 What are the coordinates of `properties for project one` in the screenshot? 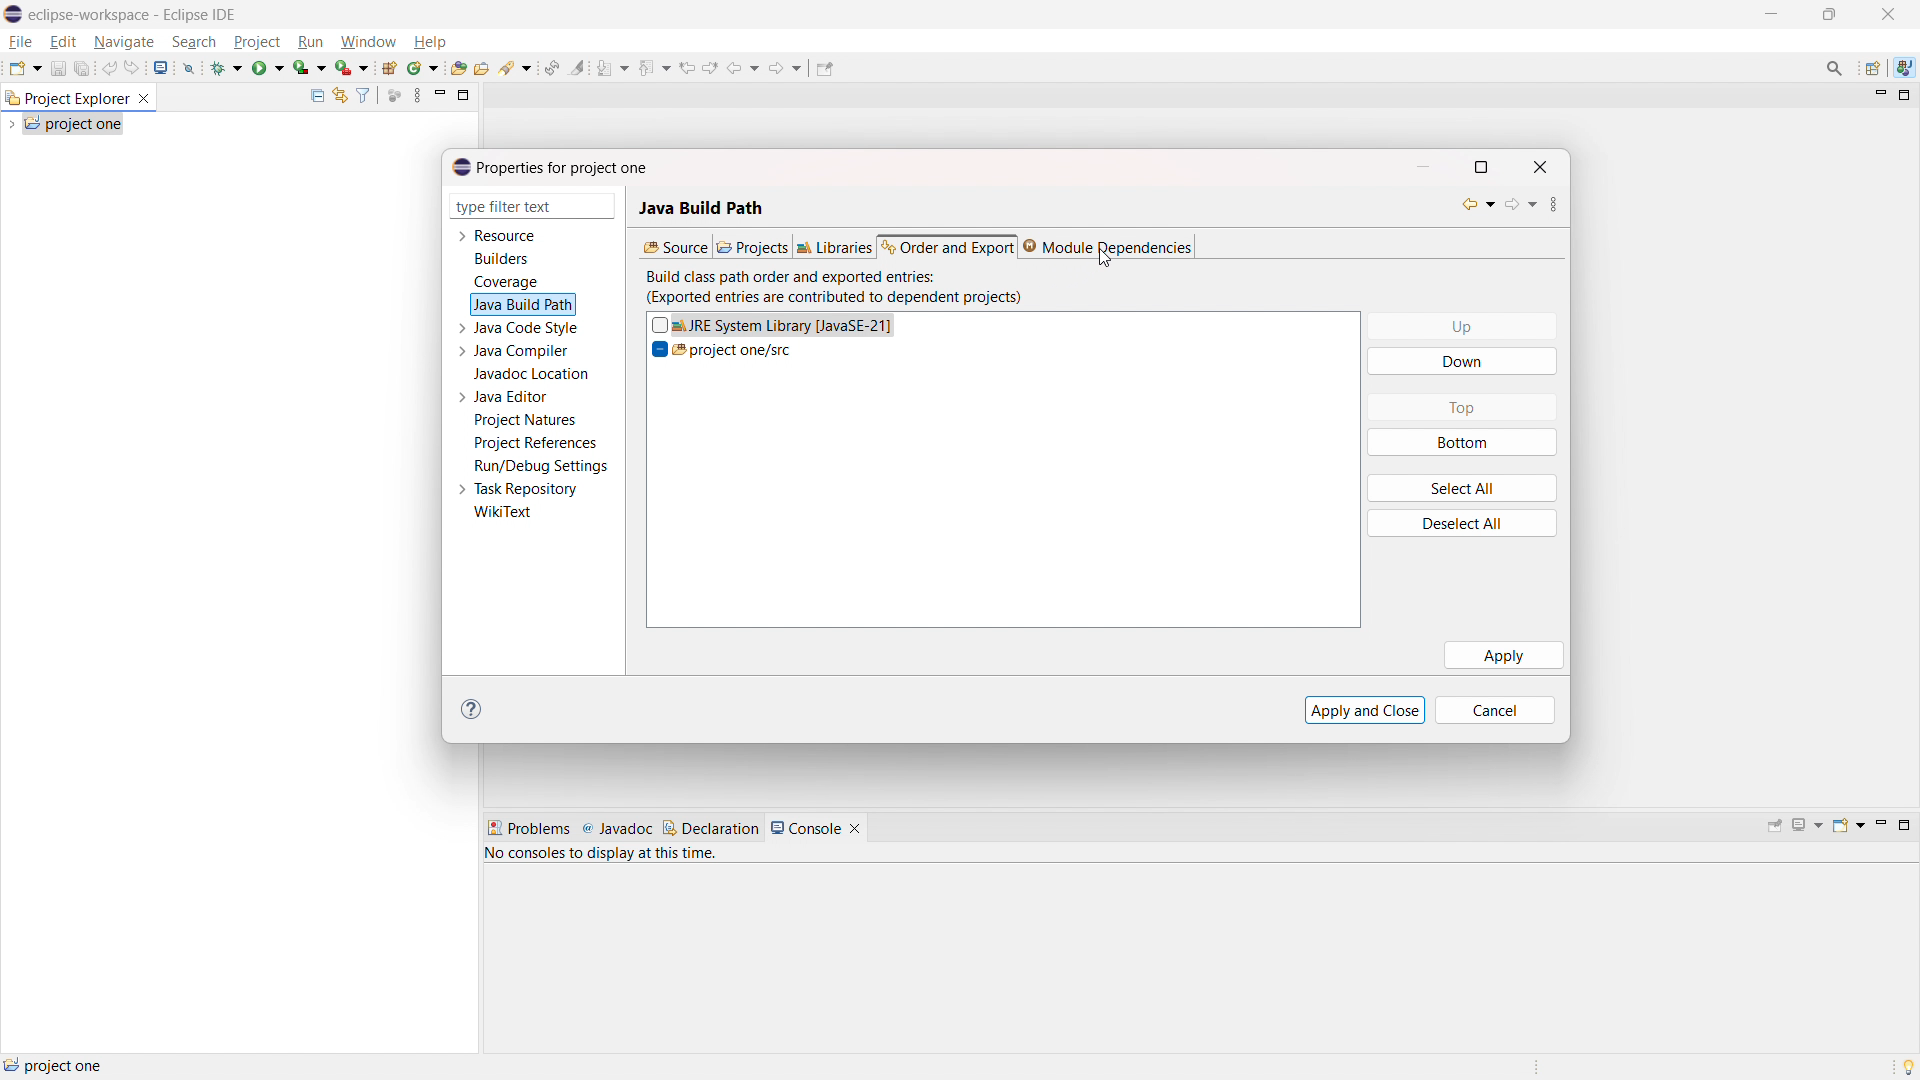 It's located at (551, 167).